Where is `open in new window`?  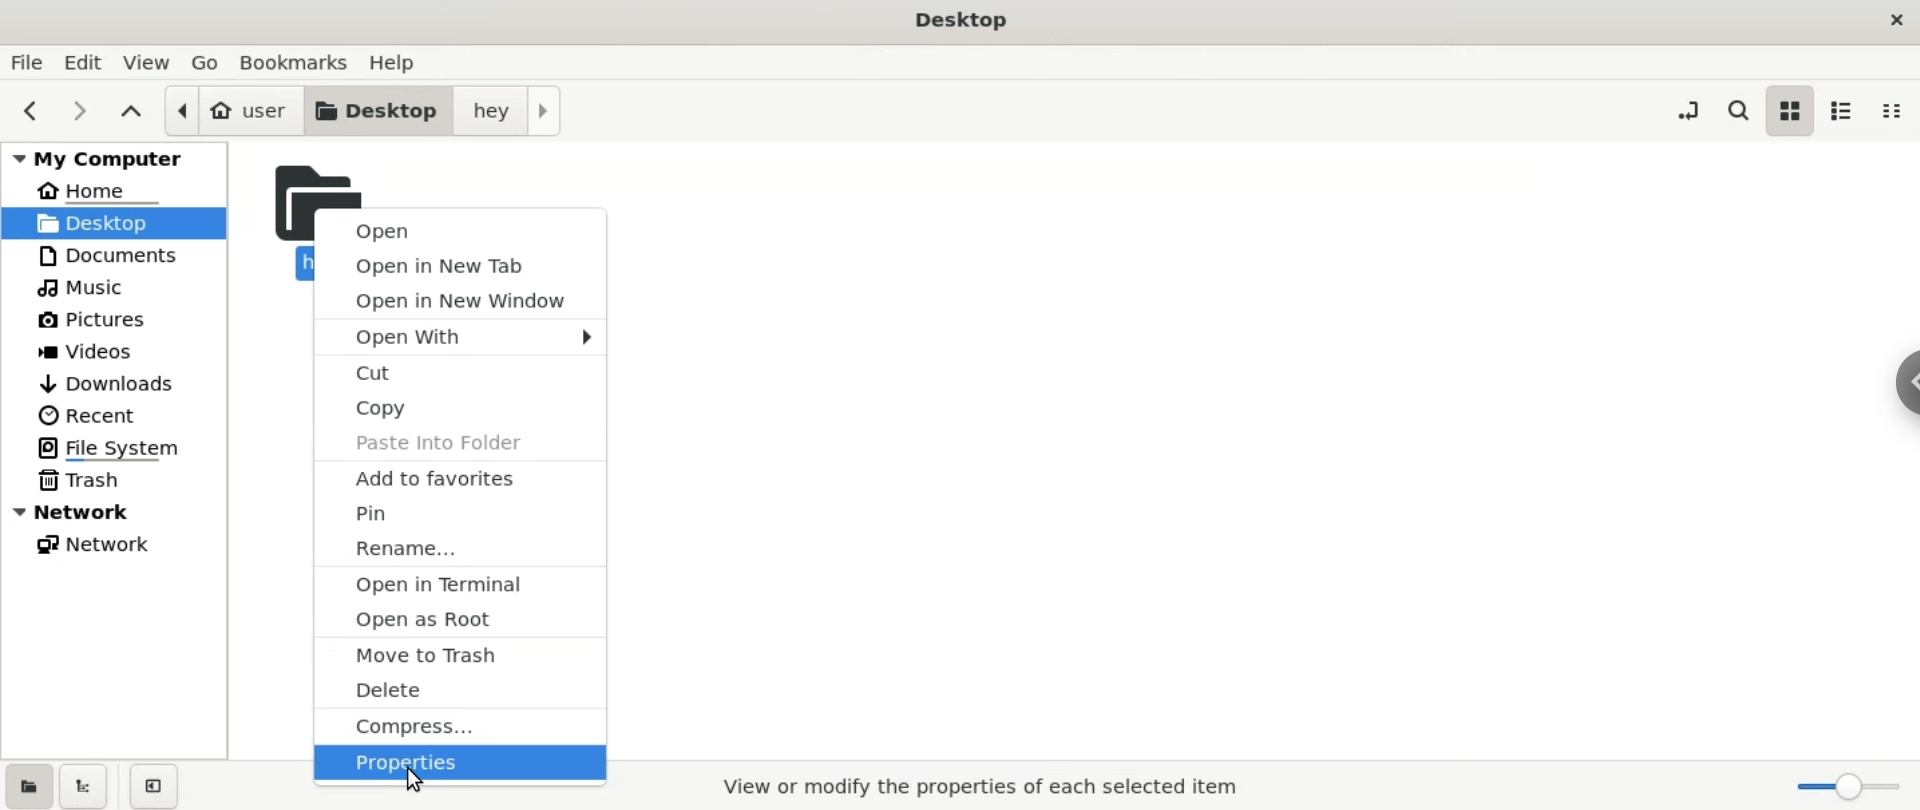 open in new window is located at coordinates (458, 304).